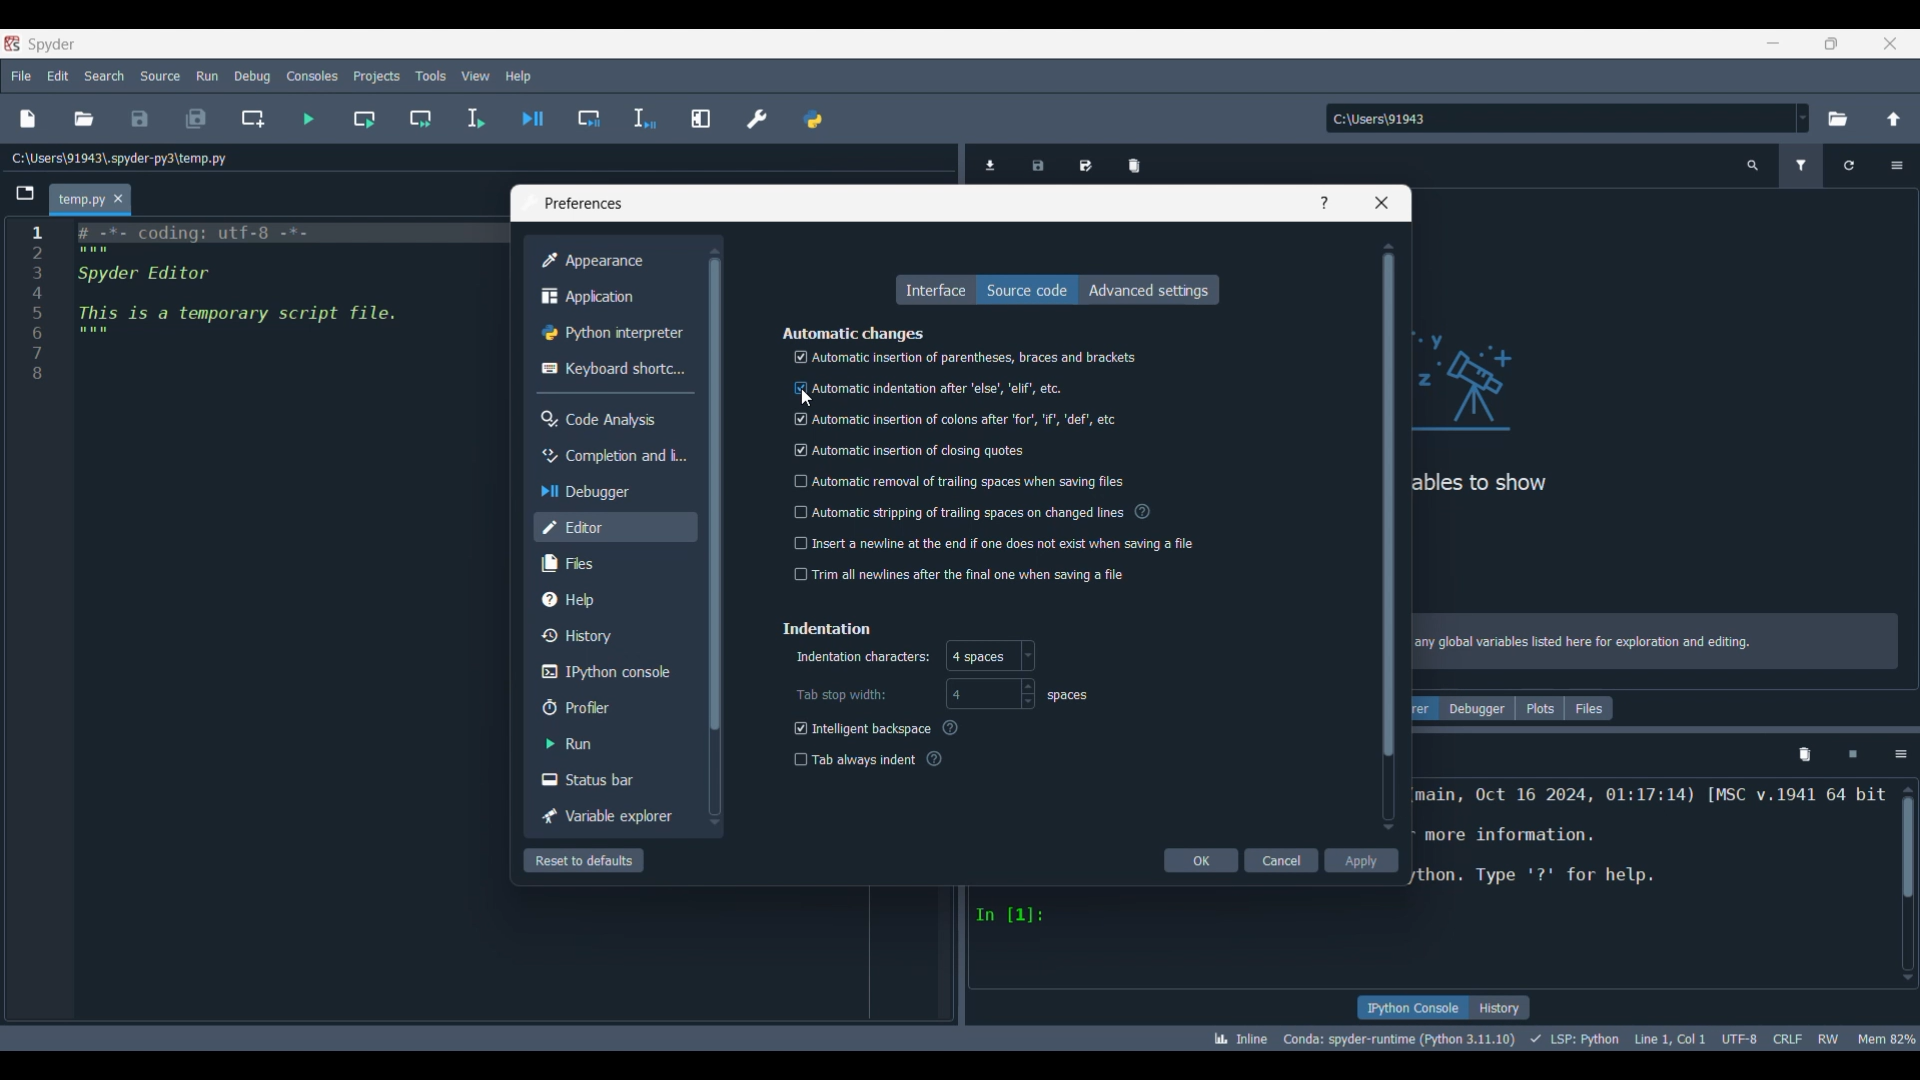 The width and height of the screenshot is (1920, 1080). Describe the element at coordinates (842, 695) in the screenshot. I see `Indicates tab stop width options` at that location.